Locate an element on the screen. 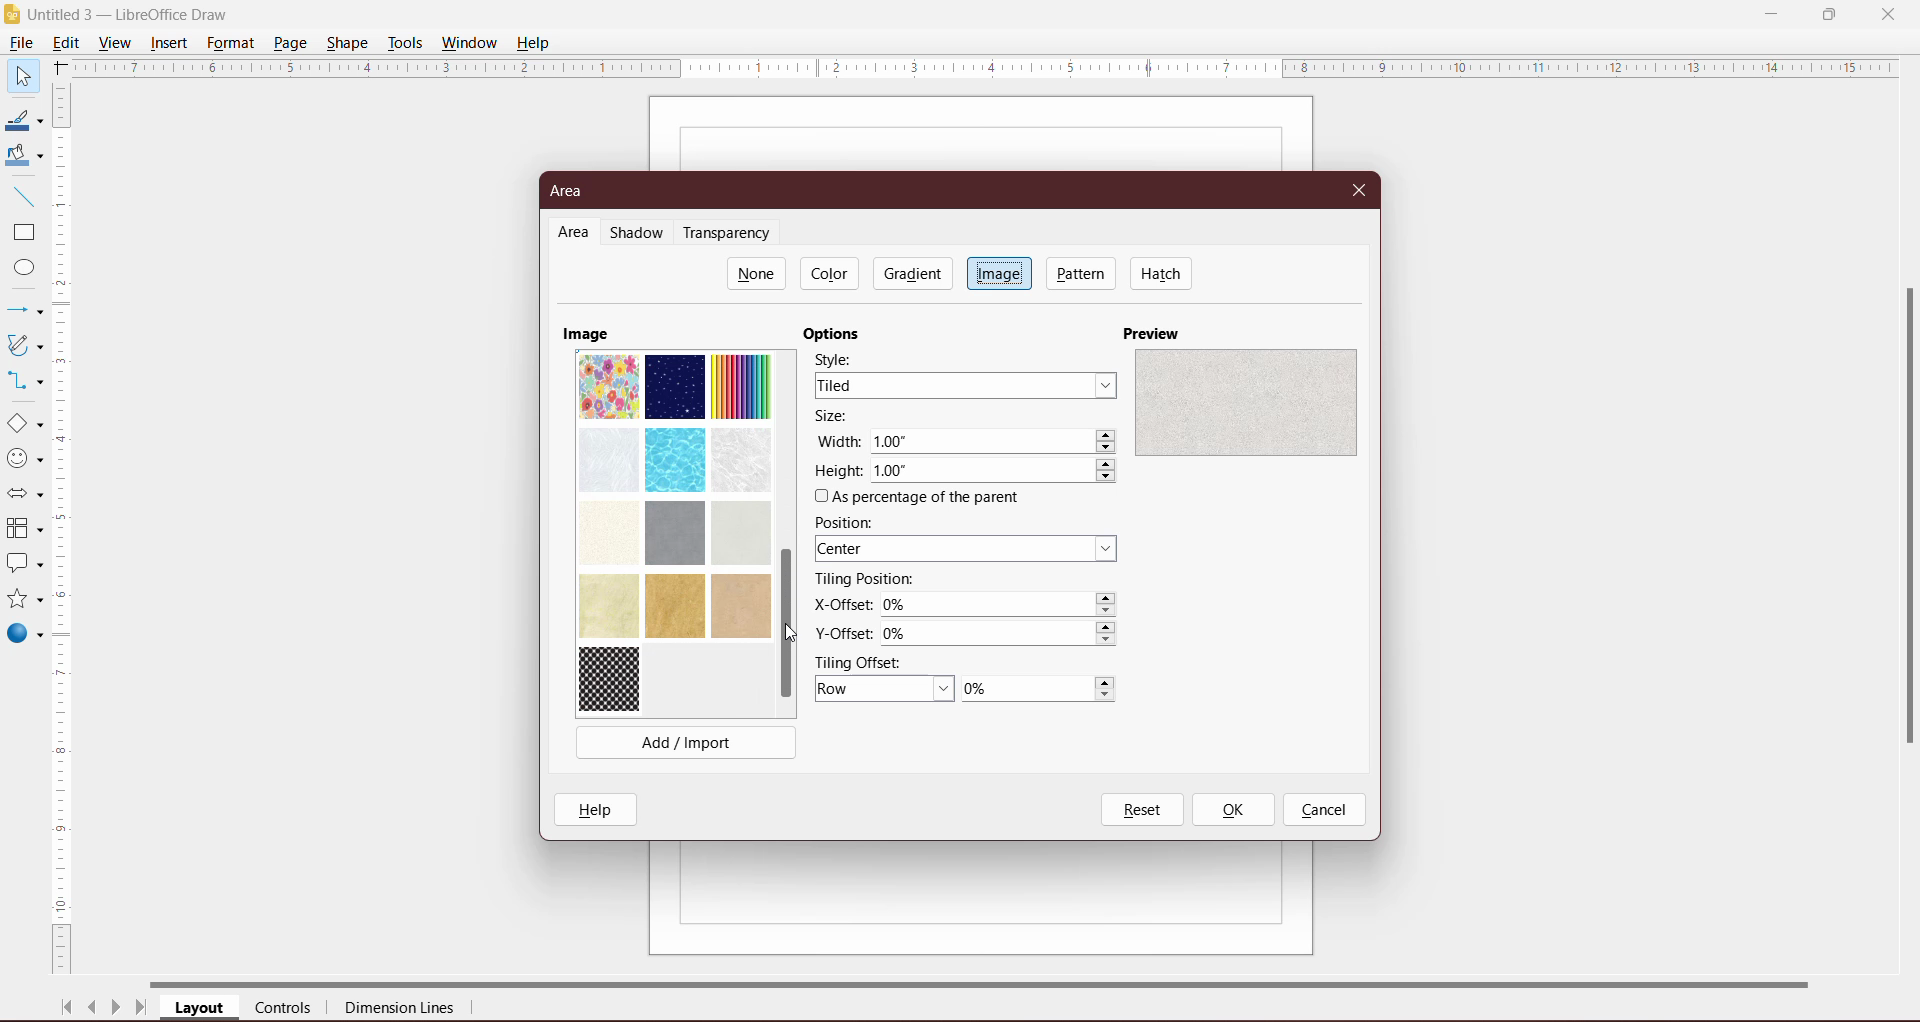  Shape is located at coordinates (349, 41).